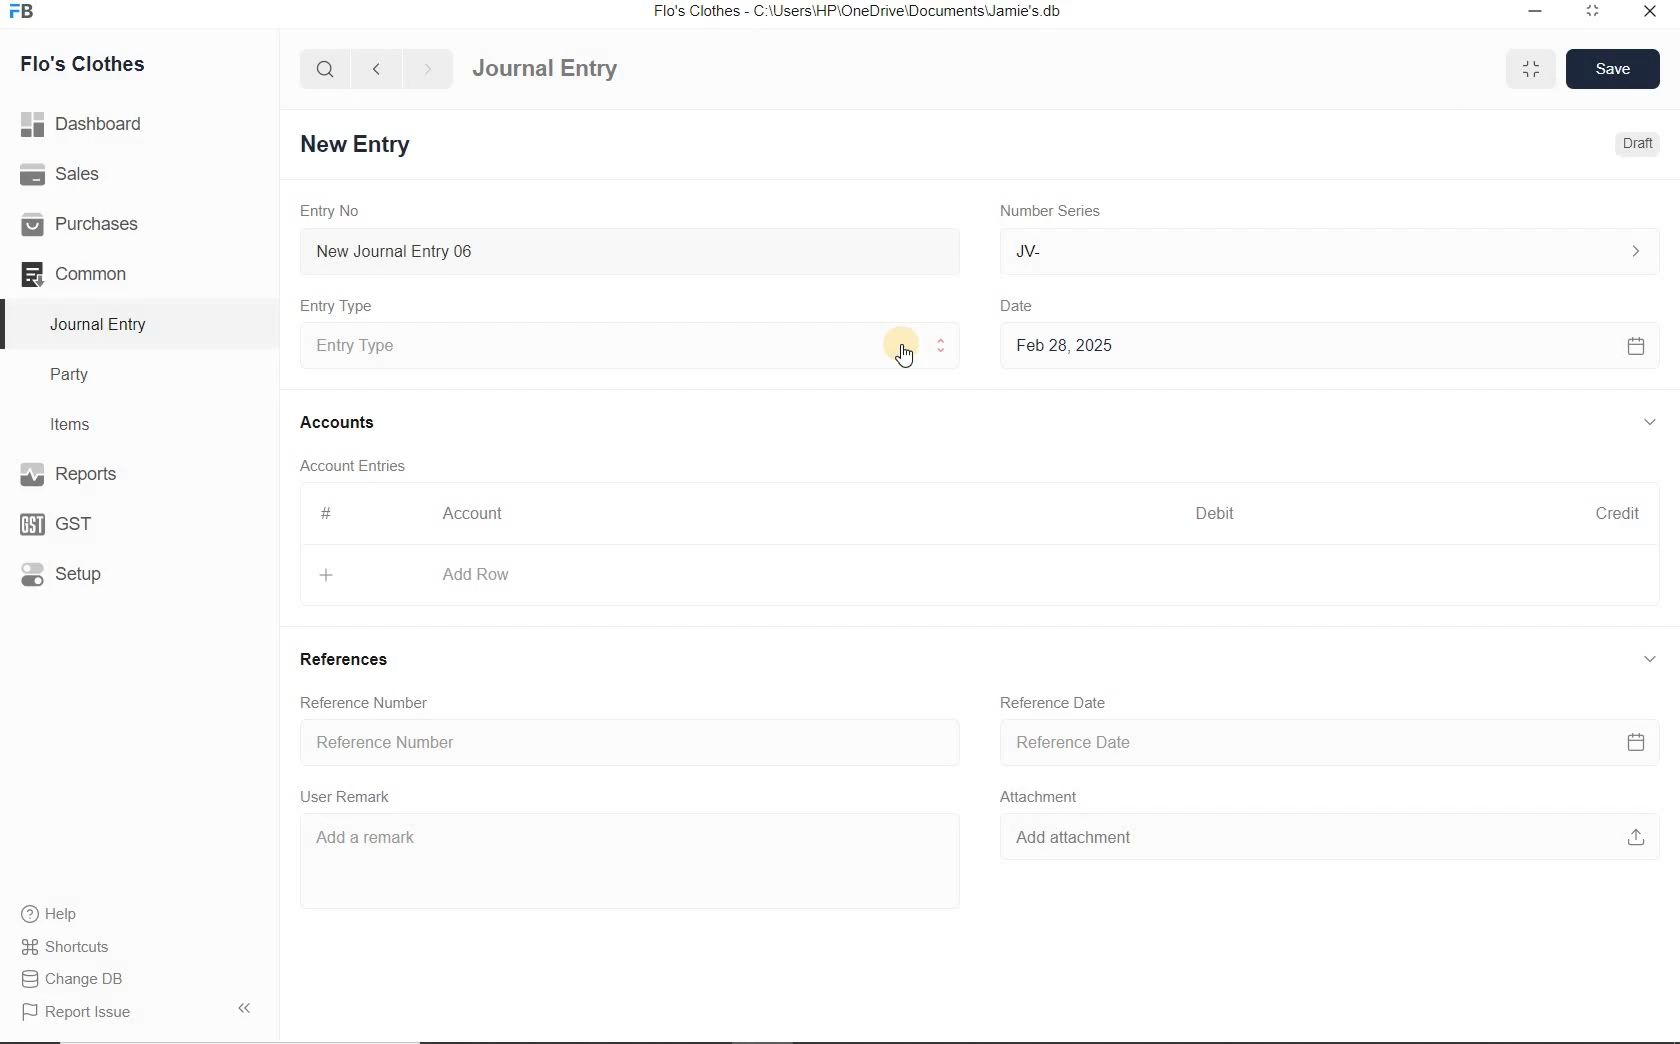 Image resolution: width=1680 pixels, height=1044 pixels. Describe the element at coordinates (479, 514) in the screenshot. I see `Account` at that location.